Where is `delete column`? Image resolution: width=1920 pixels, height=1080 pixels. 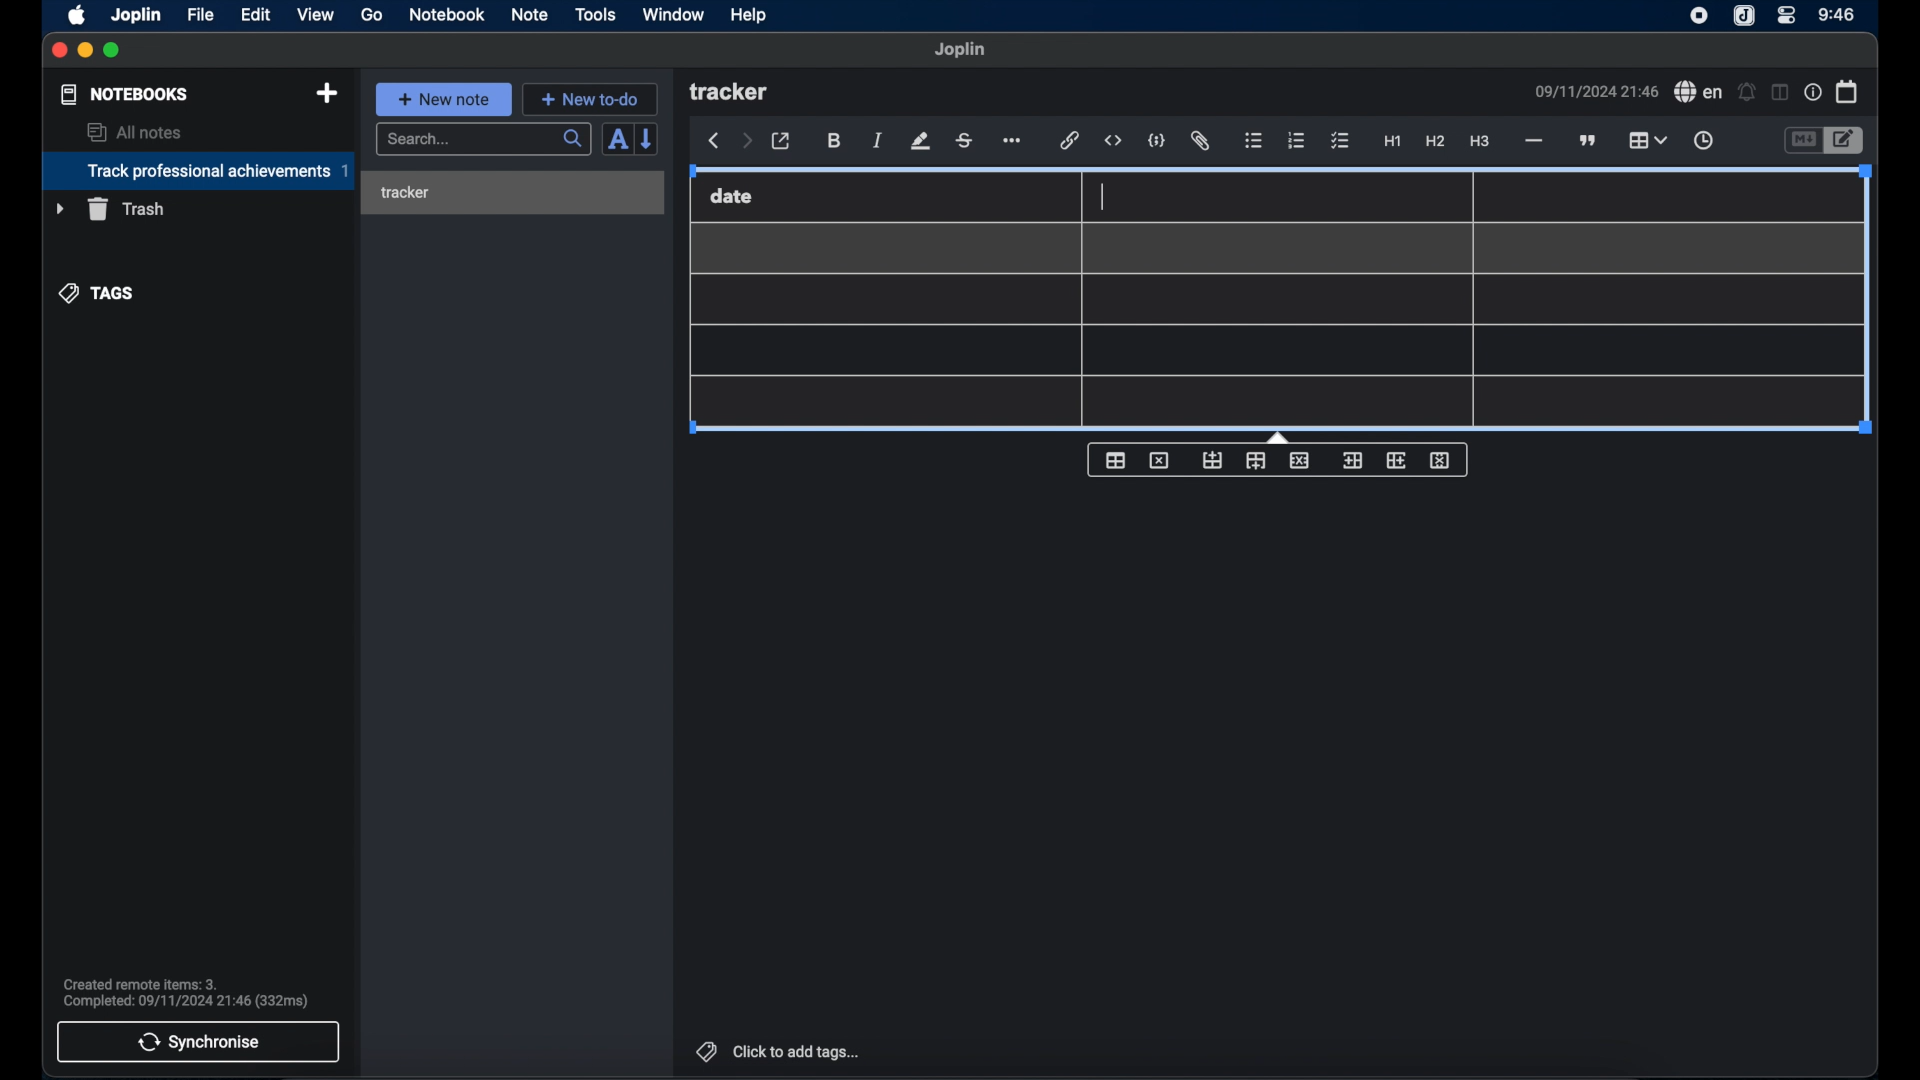 delete column is located at coordinates (1441, 461).